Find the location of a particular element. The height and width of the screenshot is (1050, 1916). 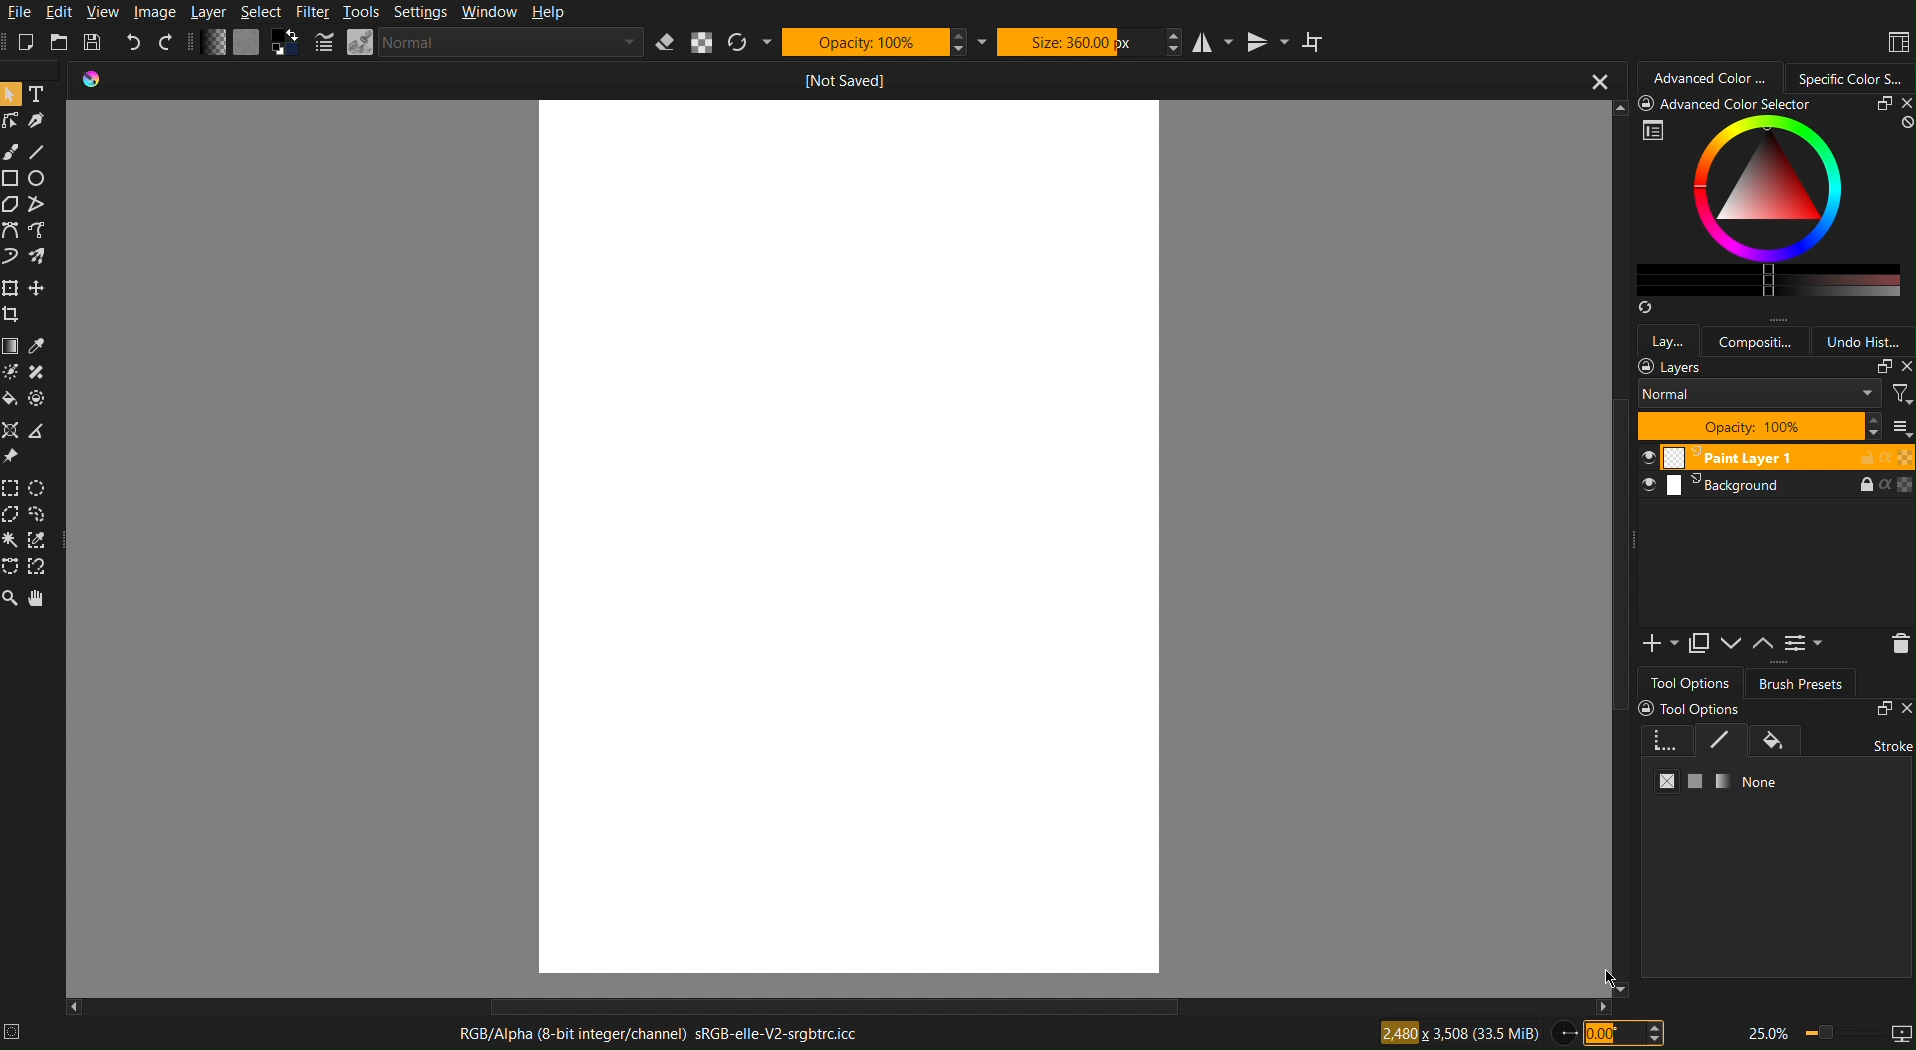

Layers is located at coordinates (1667, 339).